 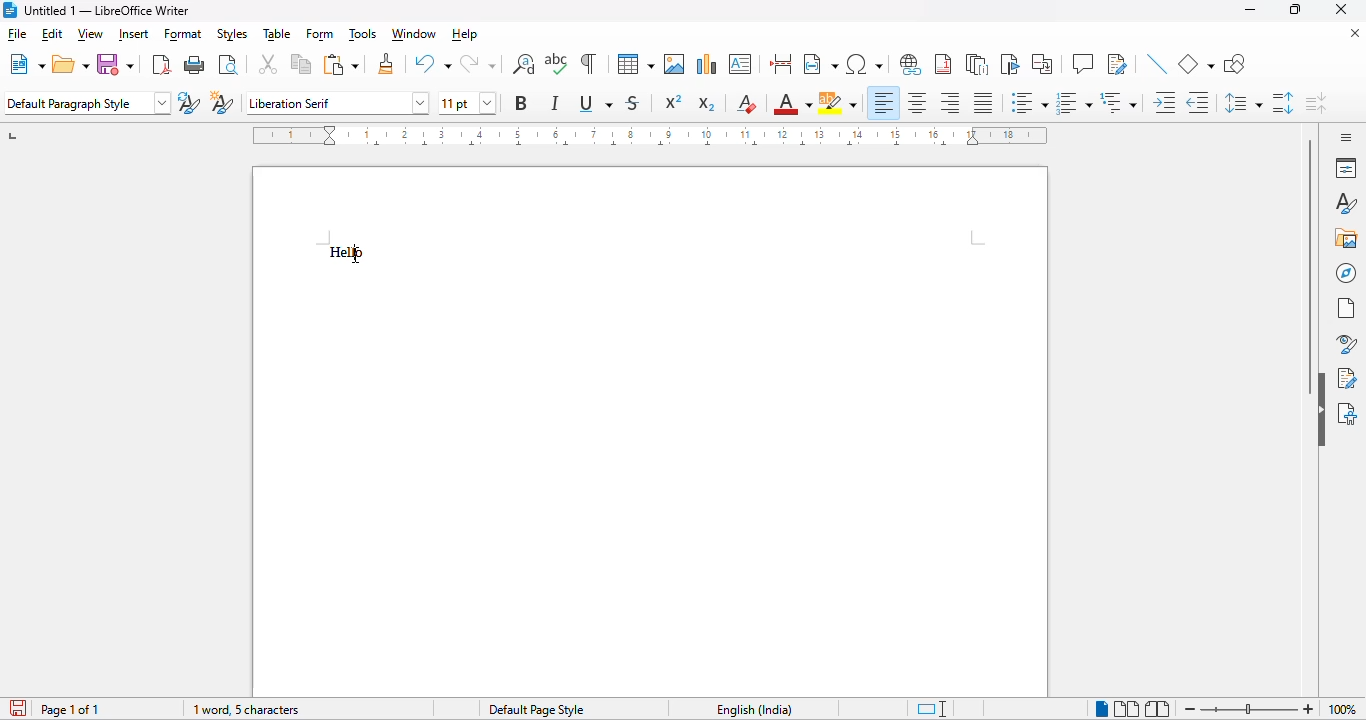 What do you see at coordinates (1196, 65) in the screenshot?
I see `basic shapes` at bounding box center [1196, 65].